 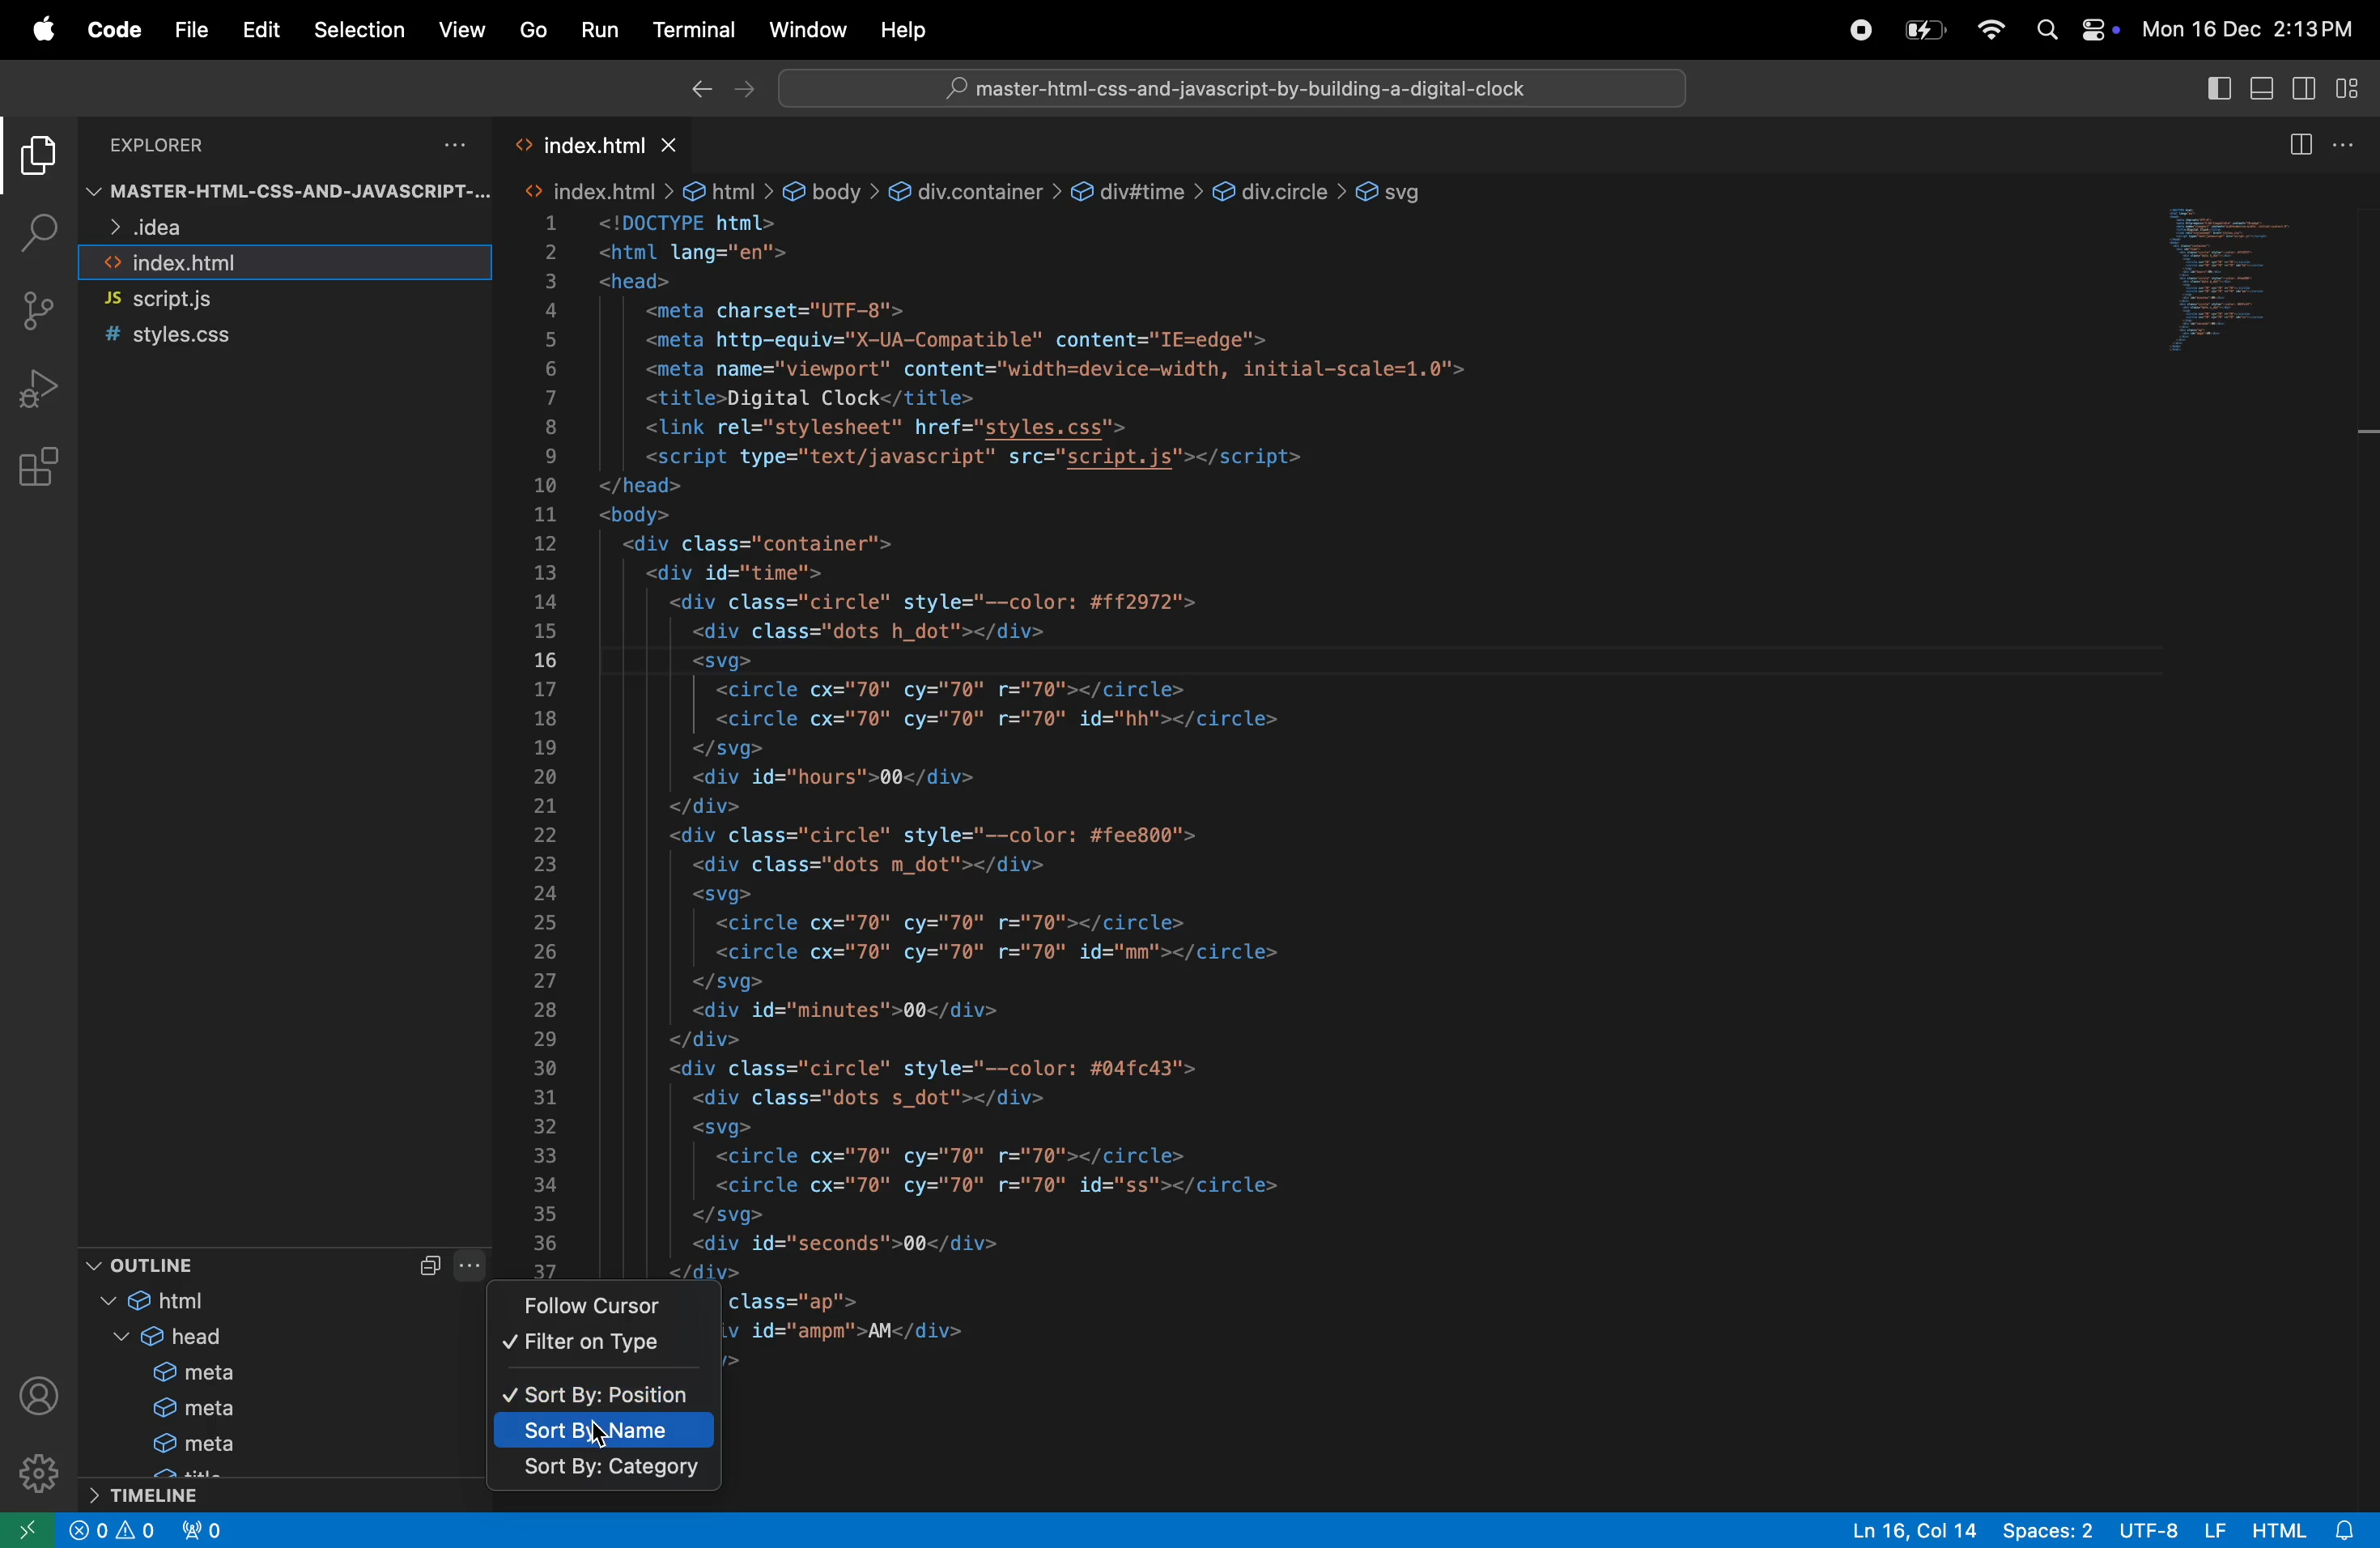 I want to click on time line, so click(x=231, y=1493).